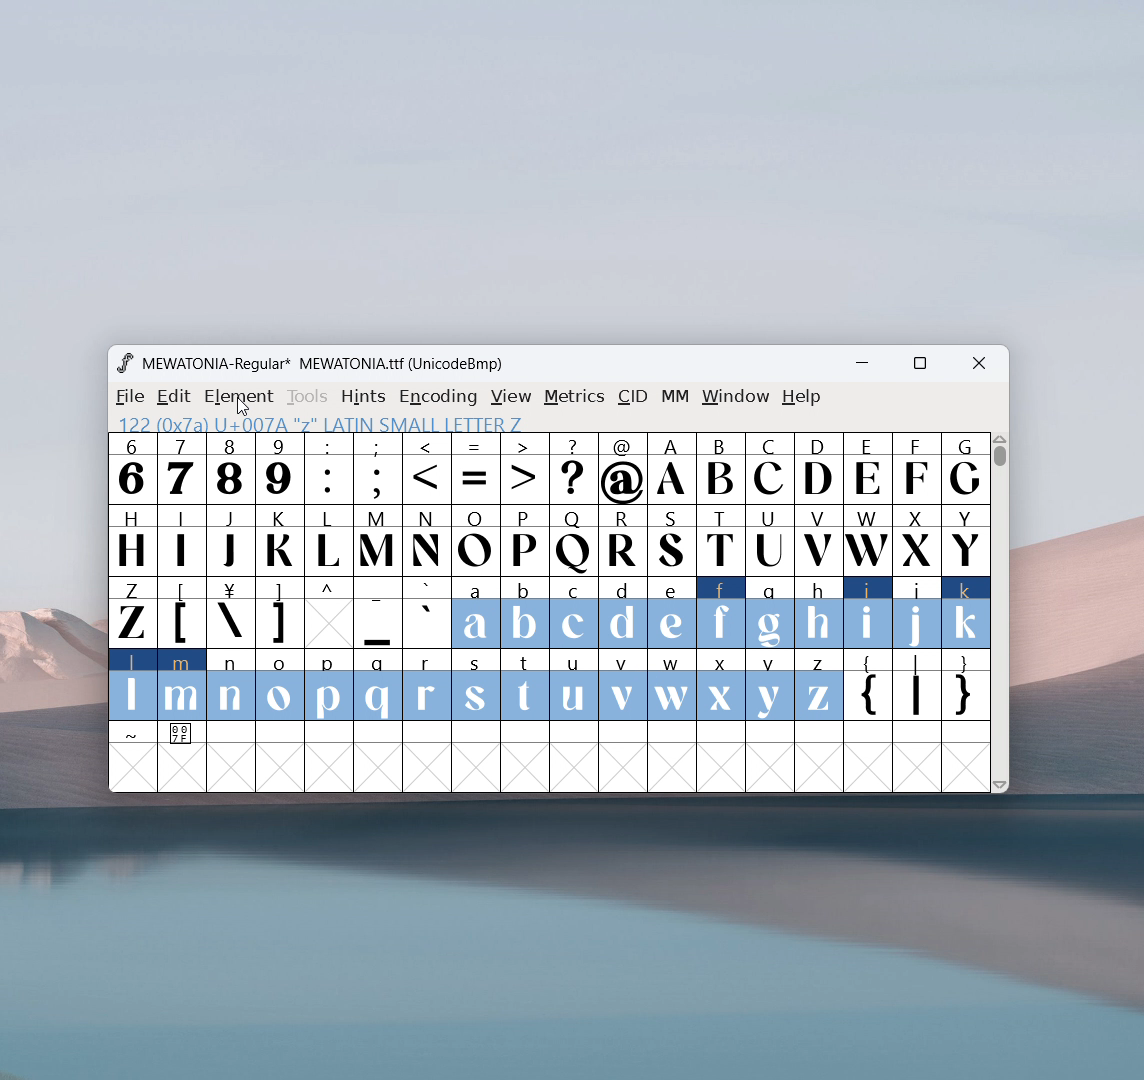 This screenshot has width=1144, height=1080. Describe the element at coordinates (866, 540) in the screenshot. I see `W` at that location.